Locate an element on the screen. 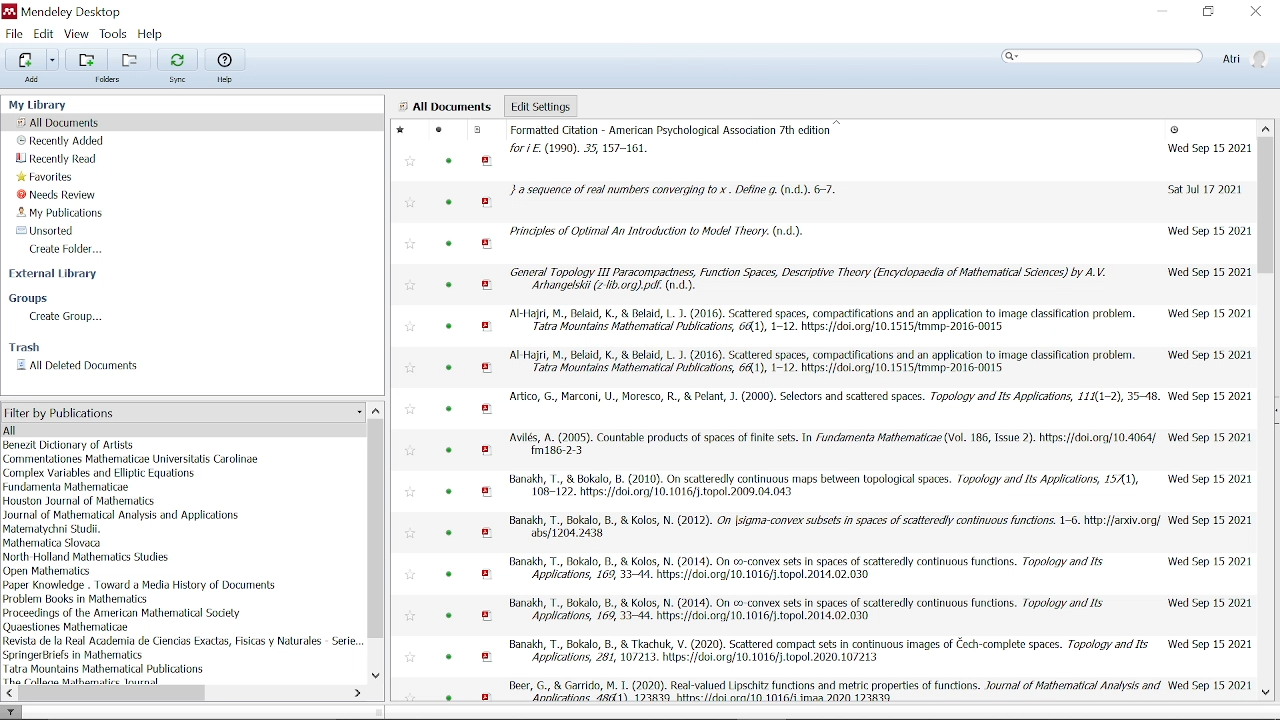 This screenshot has width=1280, height=720. status is located at coordinates (449, 328).